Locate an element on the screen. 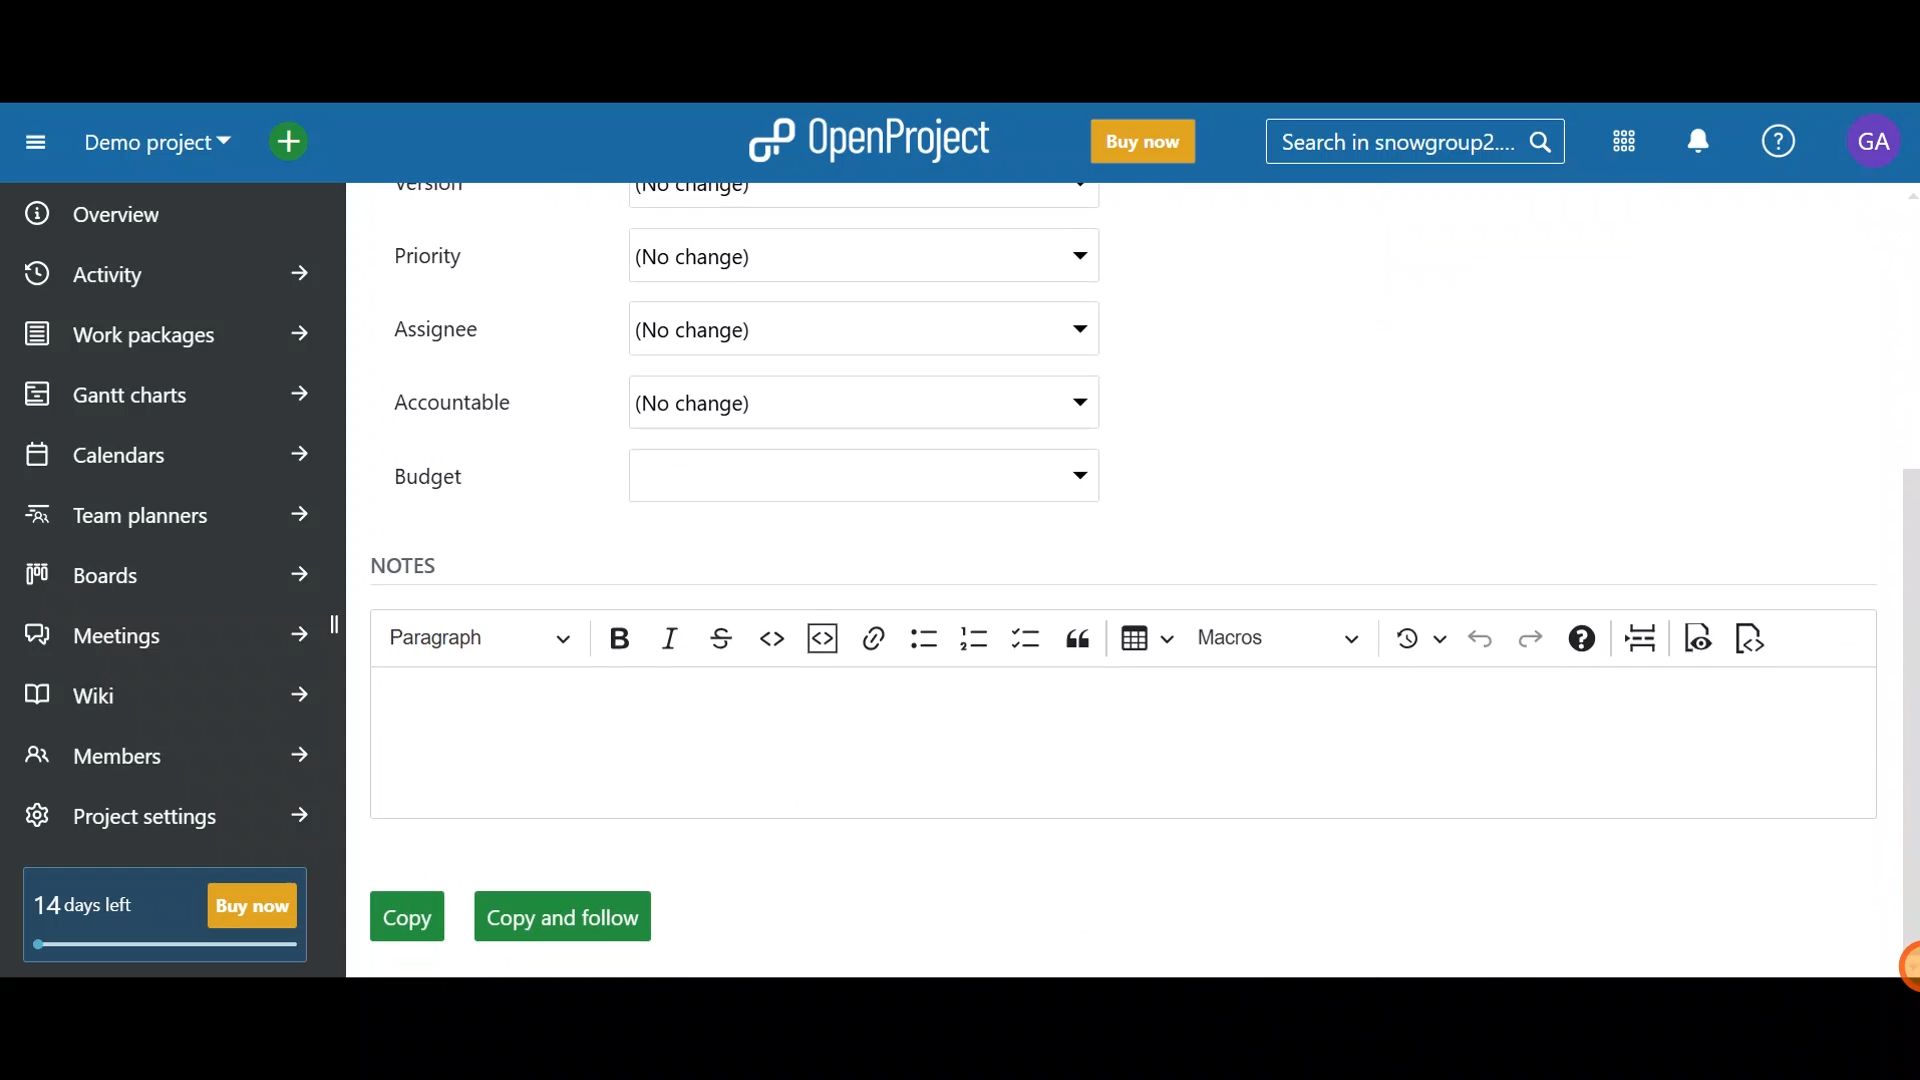 This screenshot has width=1920, height=1080. Priority dropdown is located at coordinates (1075, 255).